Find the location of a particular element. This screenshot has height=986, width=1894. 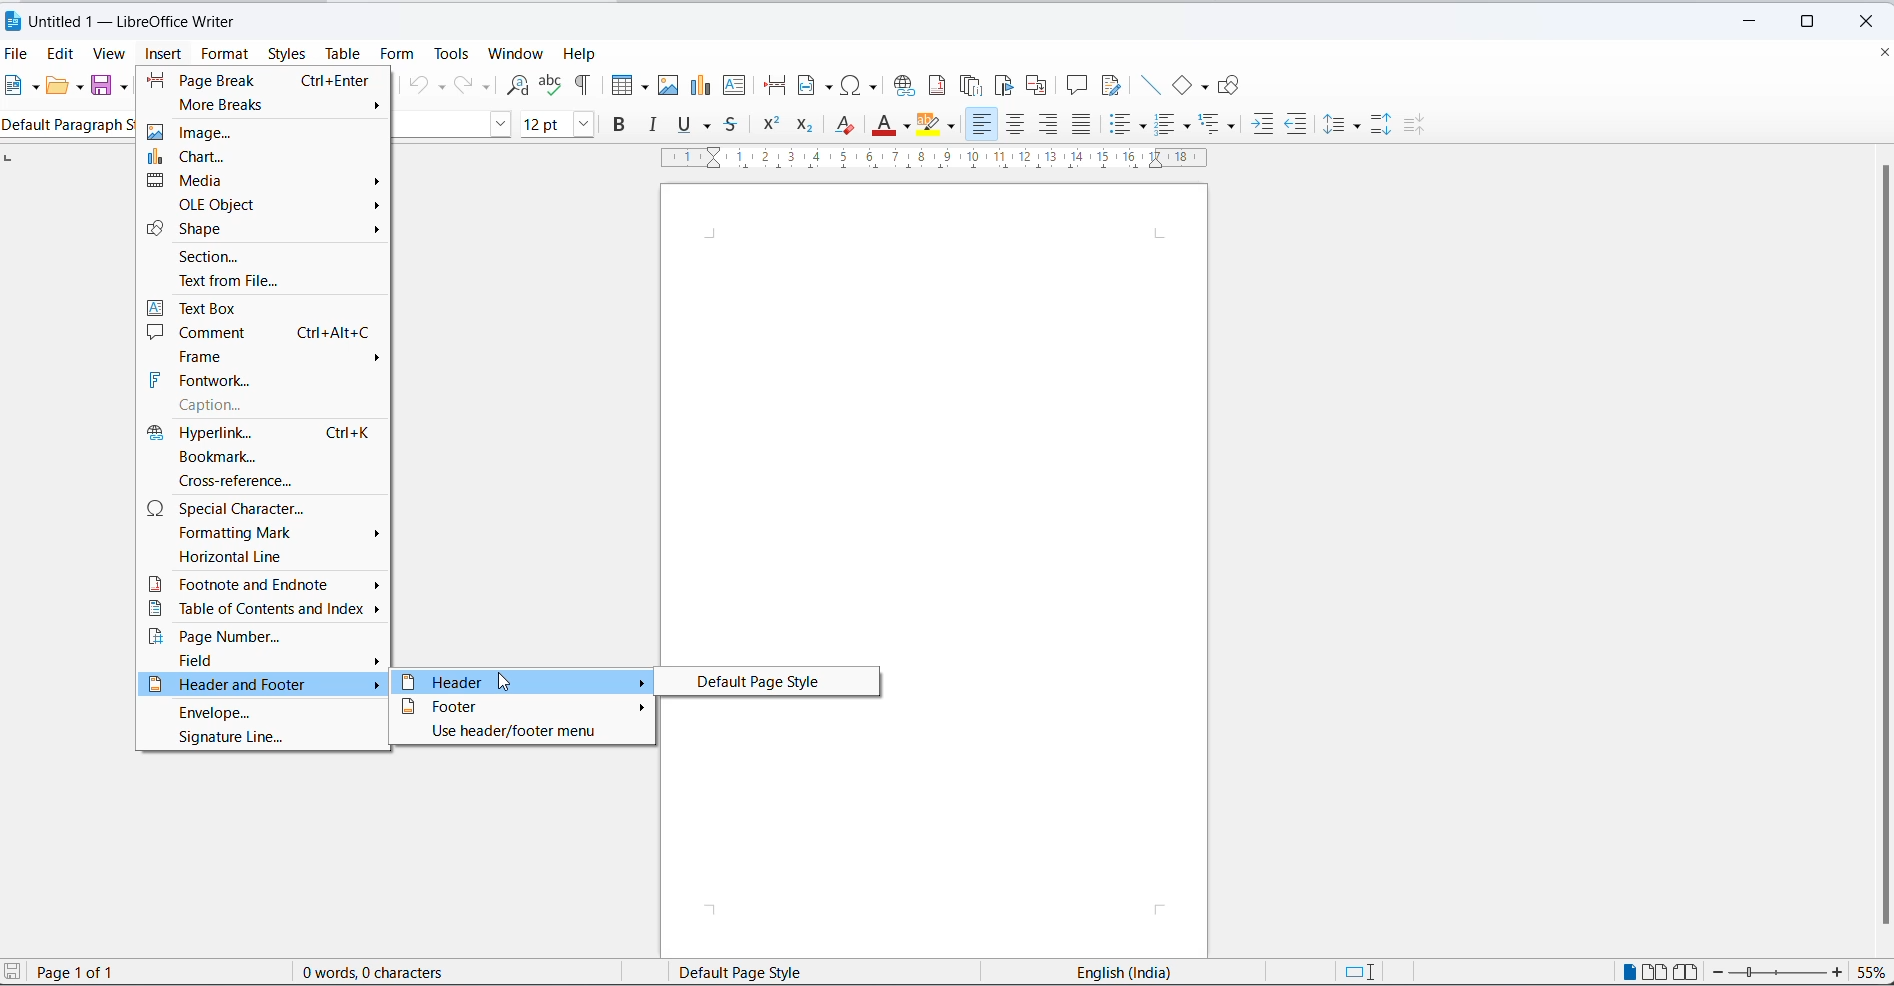

form is located at coordinates (400, 54).